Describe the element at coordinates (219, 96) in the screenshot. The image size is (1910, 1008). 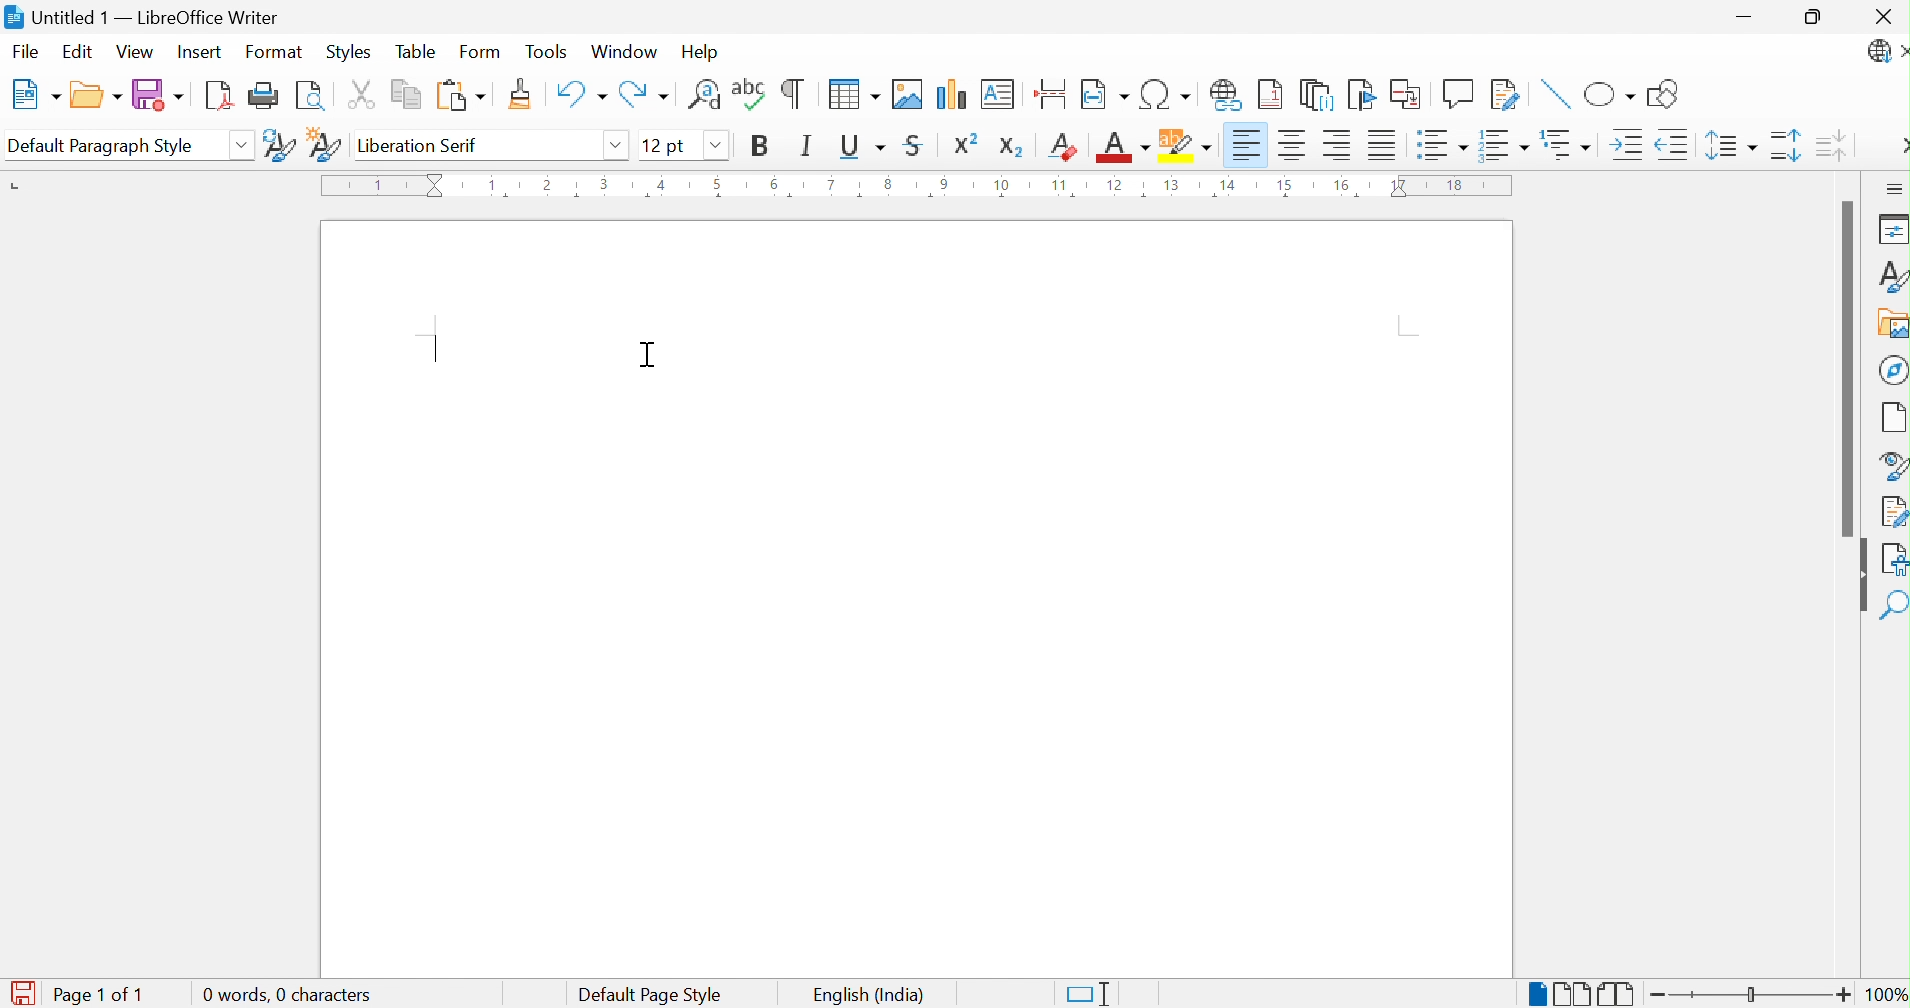
I see `Export as PDF` at that location.